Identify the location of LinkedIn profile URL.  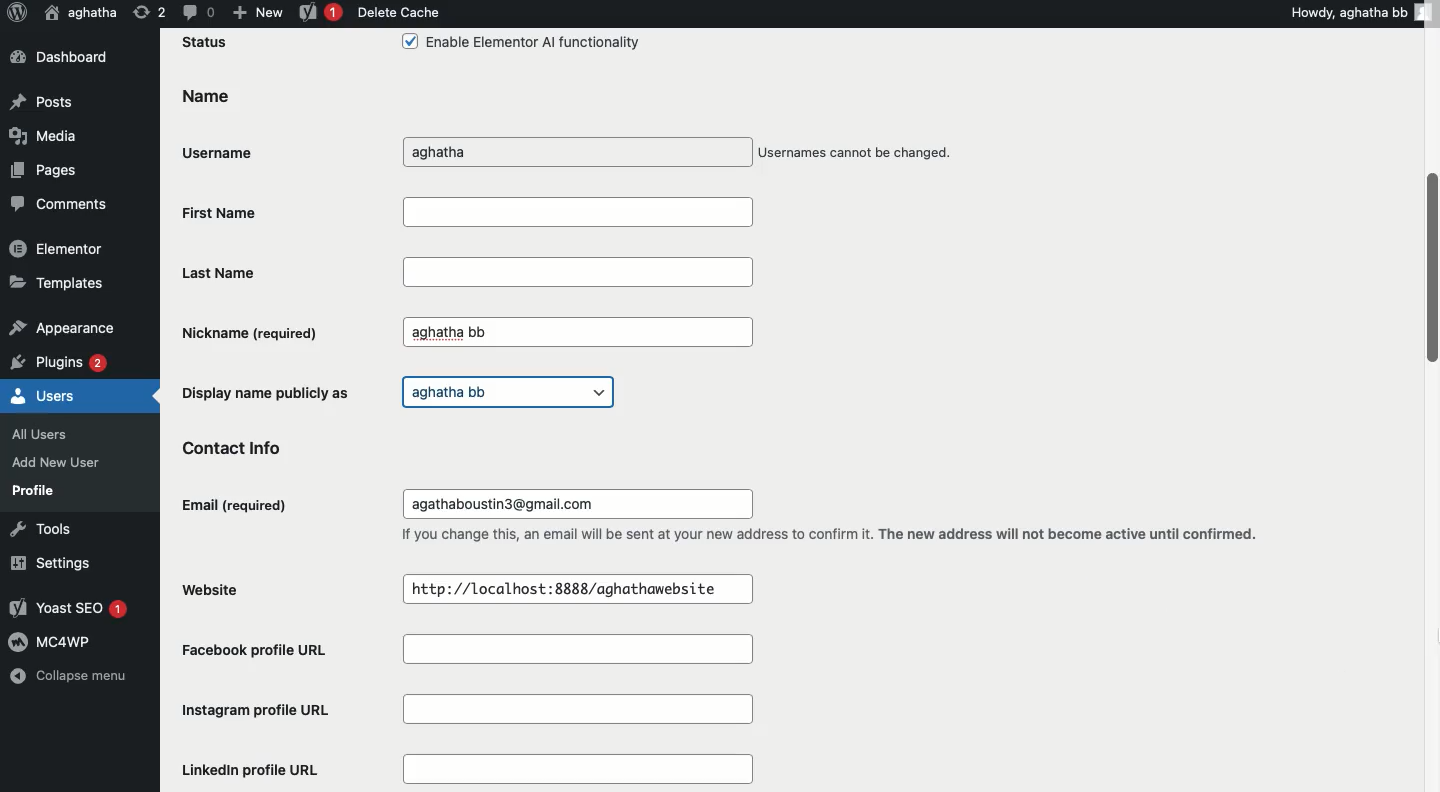
(474, 771).